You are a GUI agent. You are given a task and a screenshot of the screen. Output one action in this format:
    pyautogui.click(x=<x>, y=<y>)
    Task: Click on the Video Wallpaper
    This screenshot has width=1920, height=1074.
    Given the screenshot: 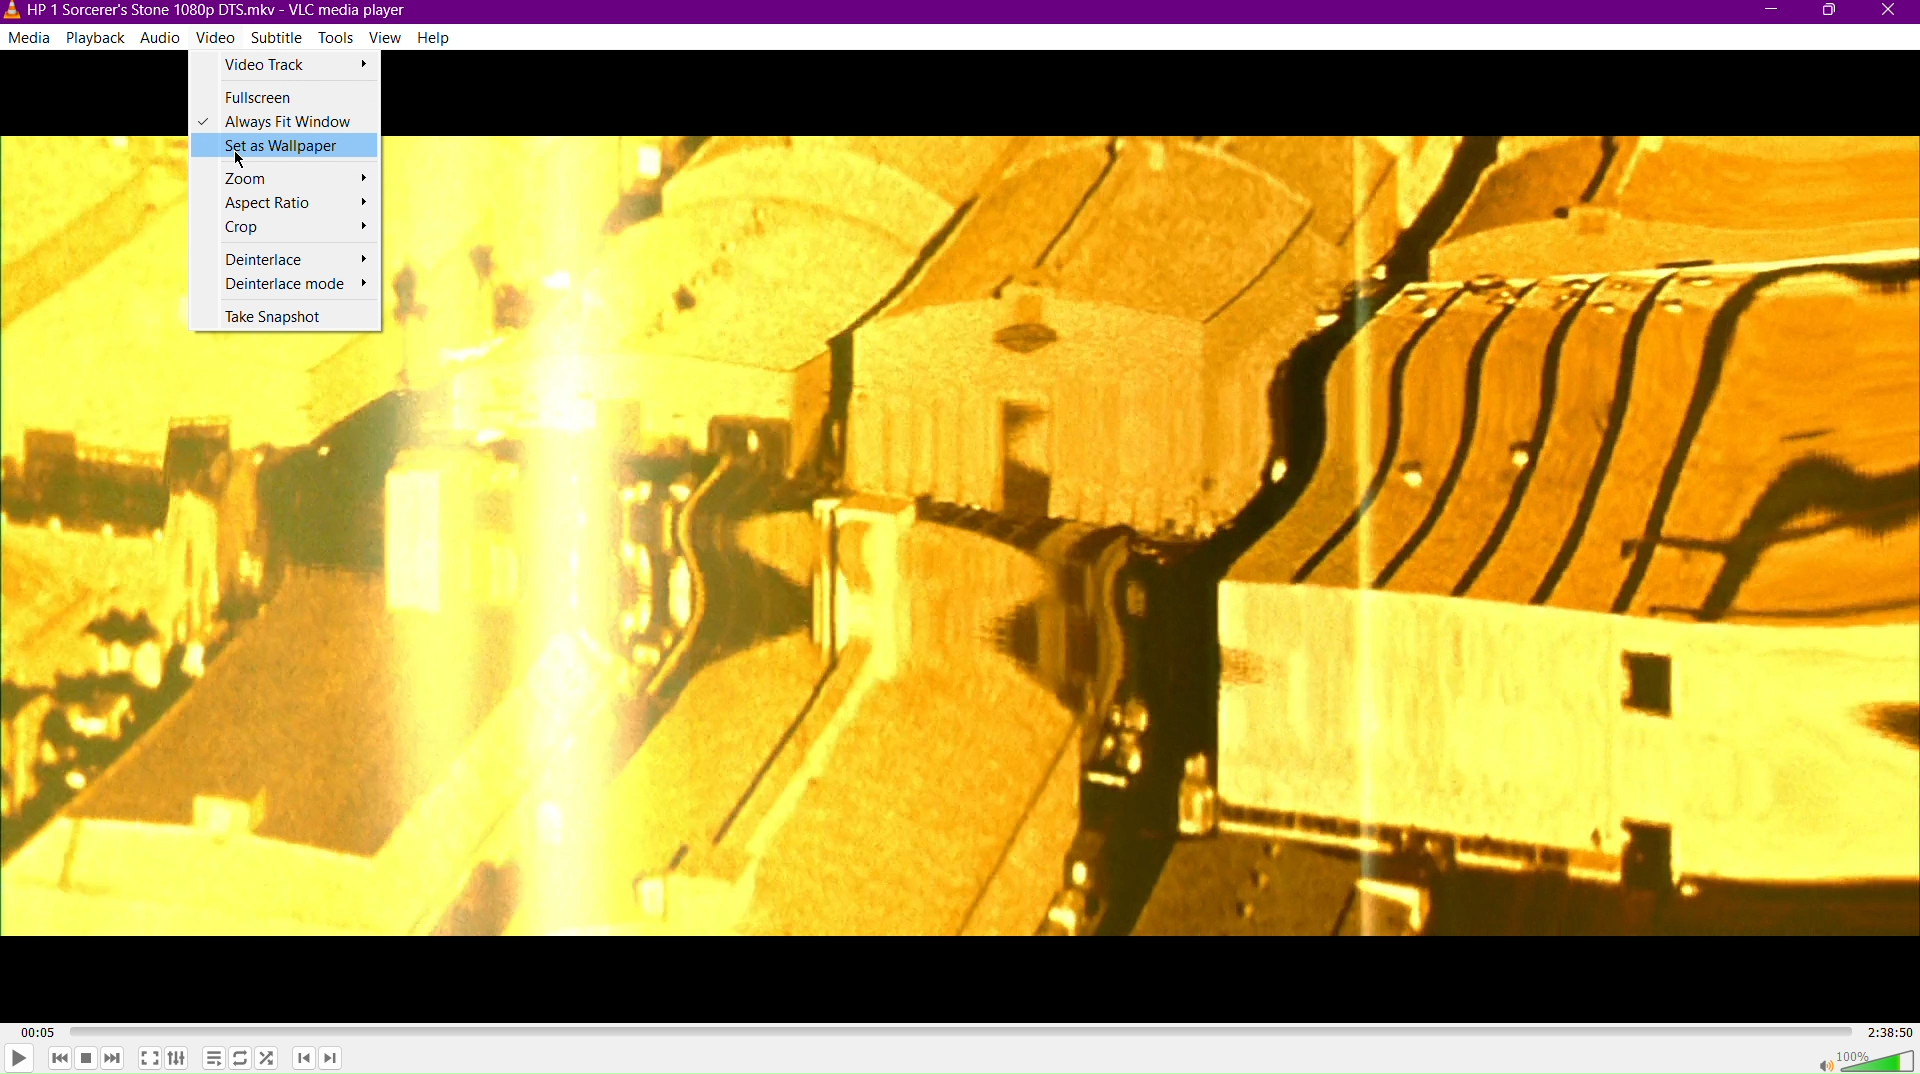 What is the action you would take?
    pyautogui.click(x=1160, y=537)
    